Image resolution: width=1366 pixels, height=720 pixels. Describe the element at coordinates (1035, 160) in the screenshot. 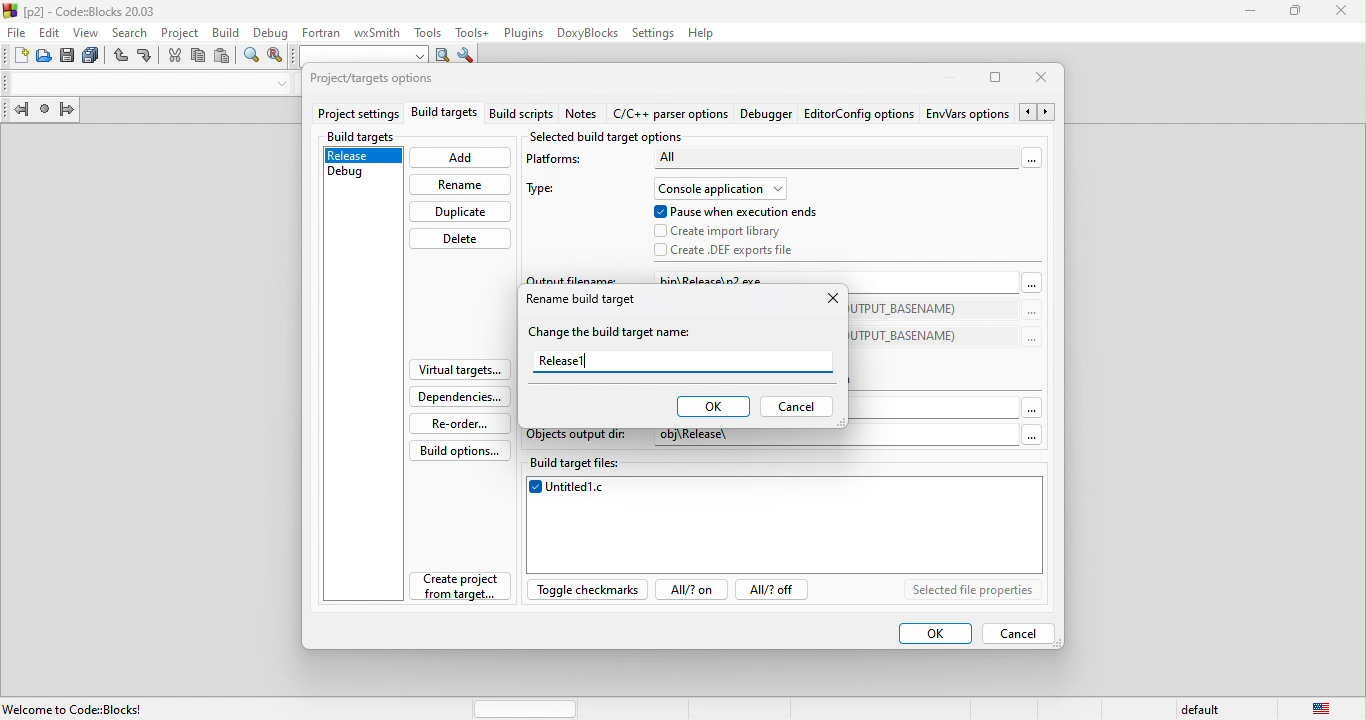

I see `more` at that location.